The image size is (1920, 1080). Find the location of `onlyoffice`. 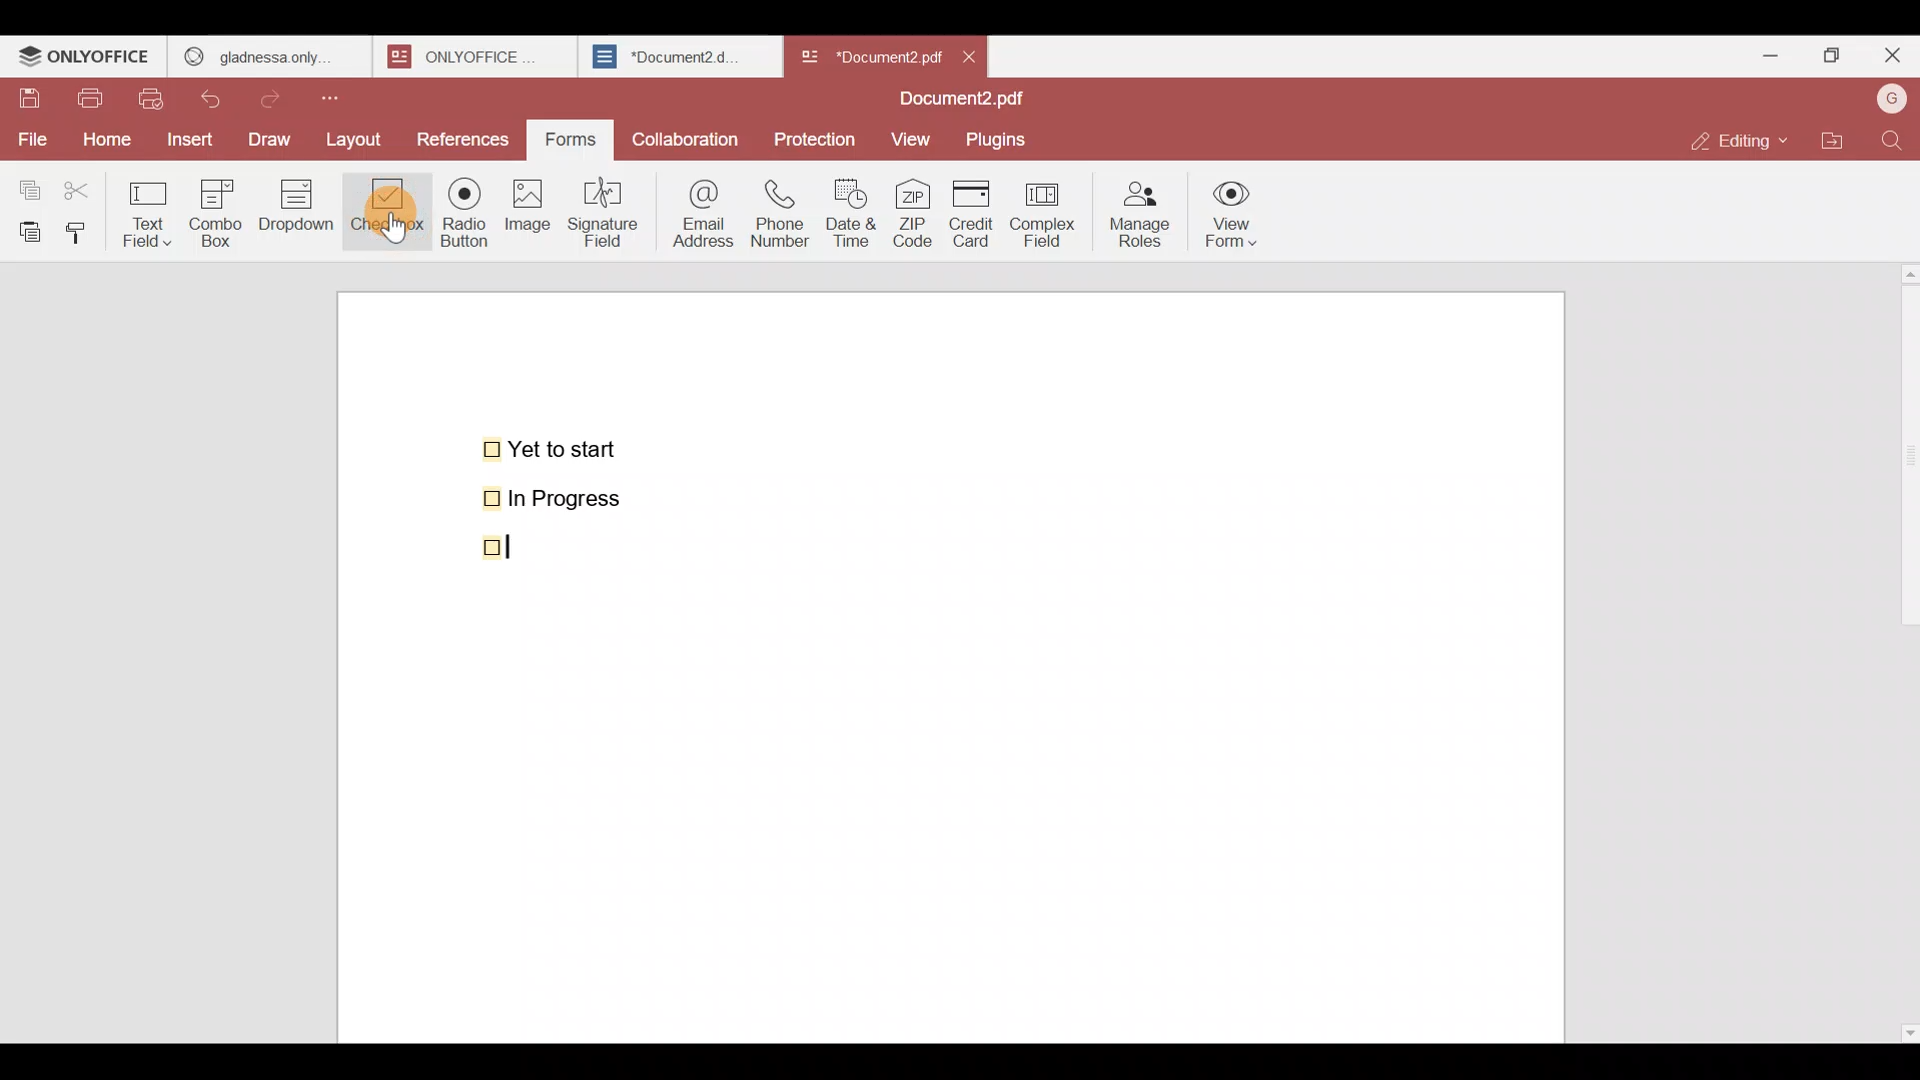

onlyoffice is located at coordinates (468, 56).